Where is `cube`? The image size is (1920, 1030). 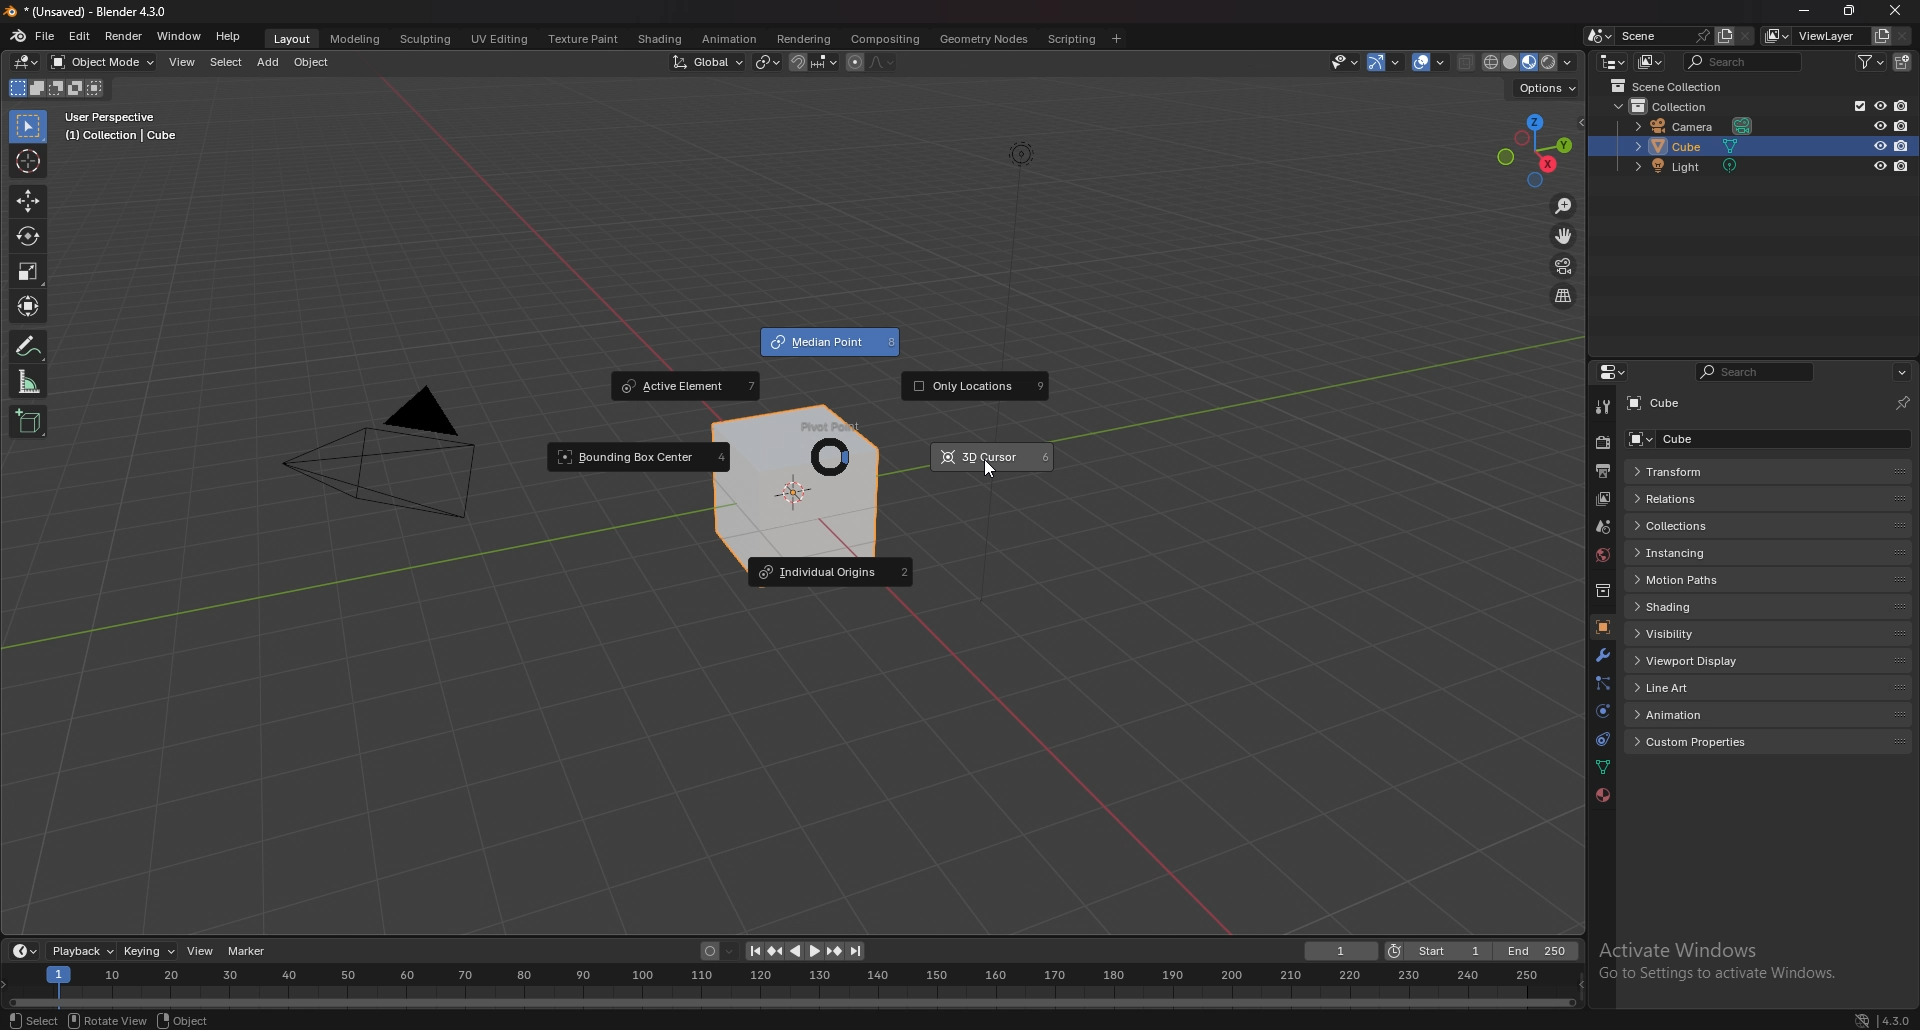
cube is located at coordinates (1725, 439).